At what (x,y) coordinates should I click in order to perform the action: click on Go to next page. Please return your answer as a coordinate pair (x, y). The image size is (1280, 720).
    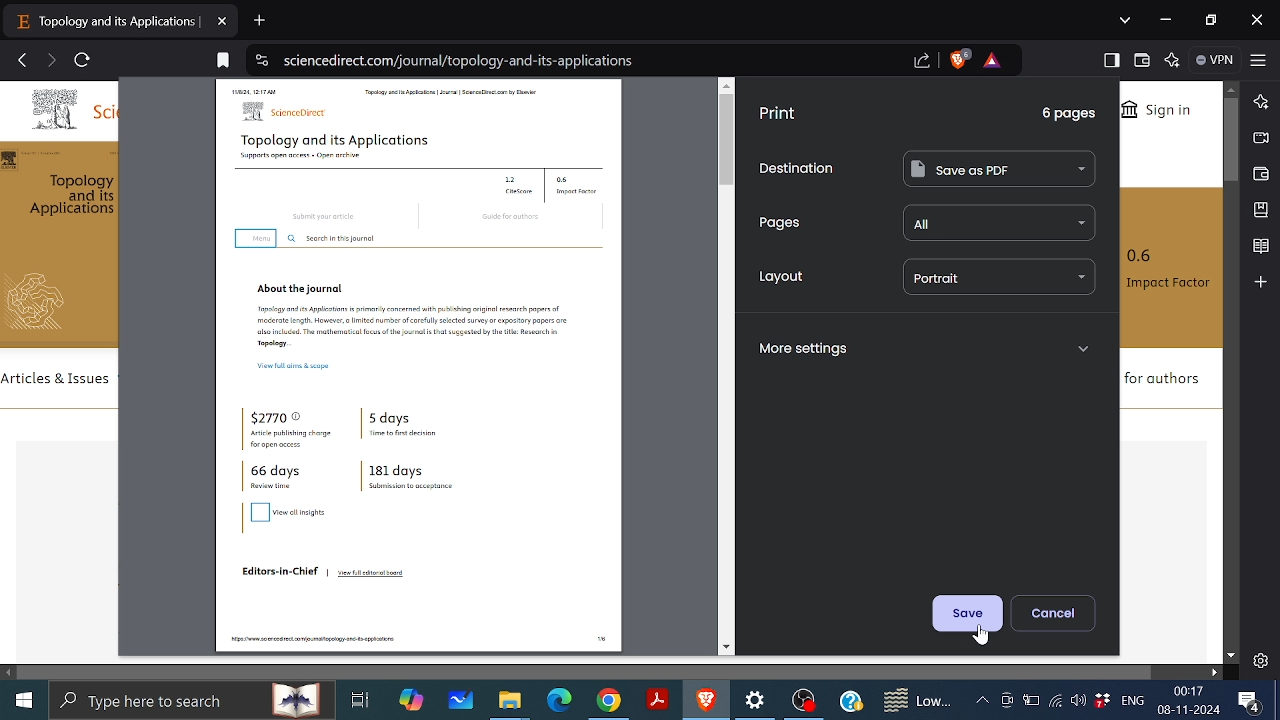
    Looking at the image, I should click on (50, 62).